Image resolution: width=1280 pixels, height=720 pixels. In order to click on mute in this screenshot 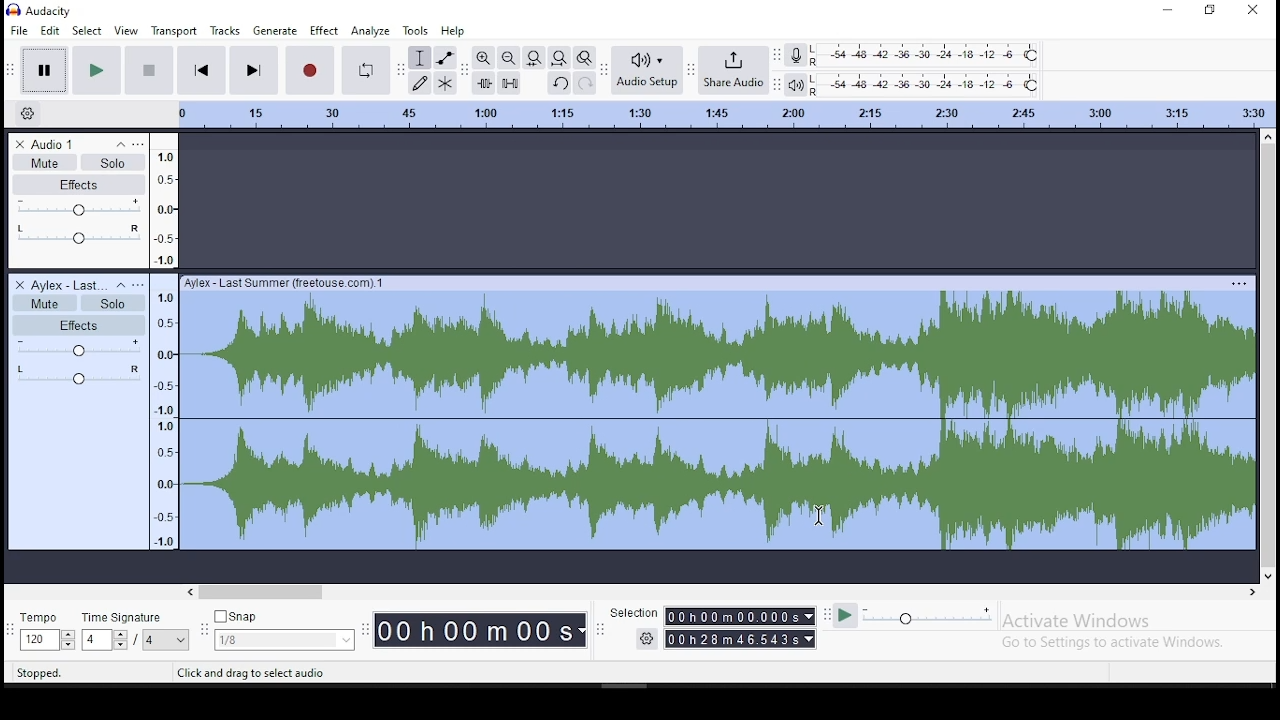, I will do `click(46, 303)`.